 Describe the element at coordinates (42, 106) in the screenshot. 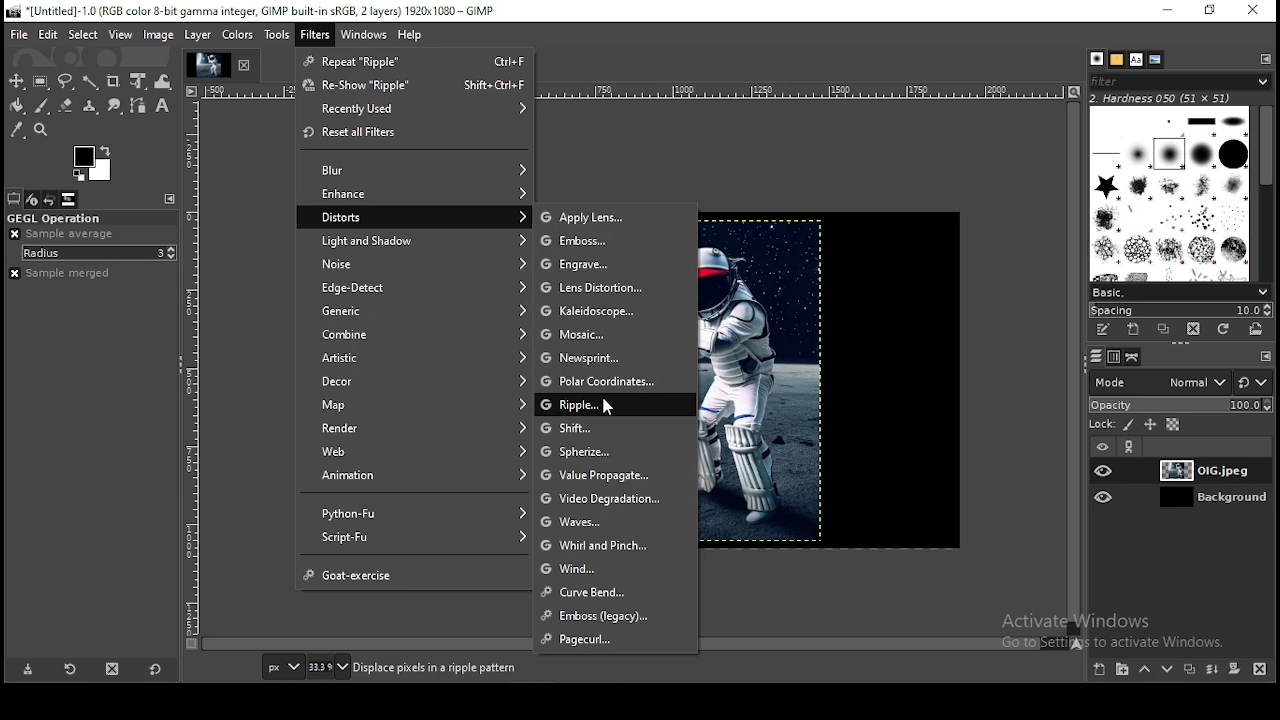

I see `paintbrush tool` at that location.